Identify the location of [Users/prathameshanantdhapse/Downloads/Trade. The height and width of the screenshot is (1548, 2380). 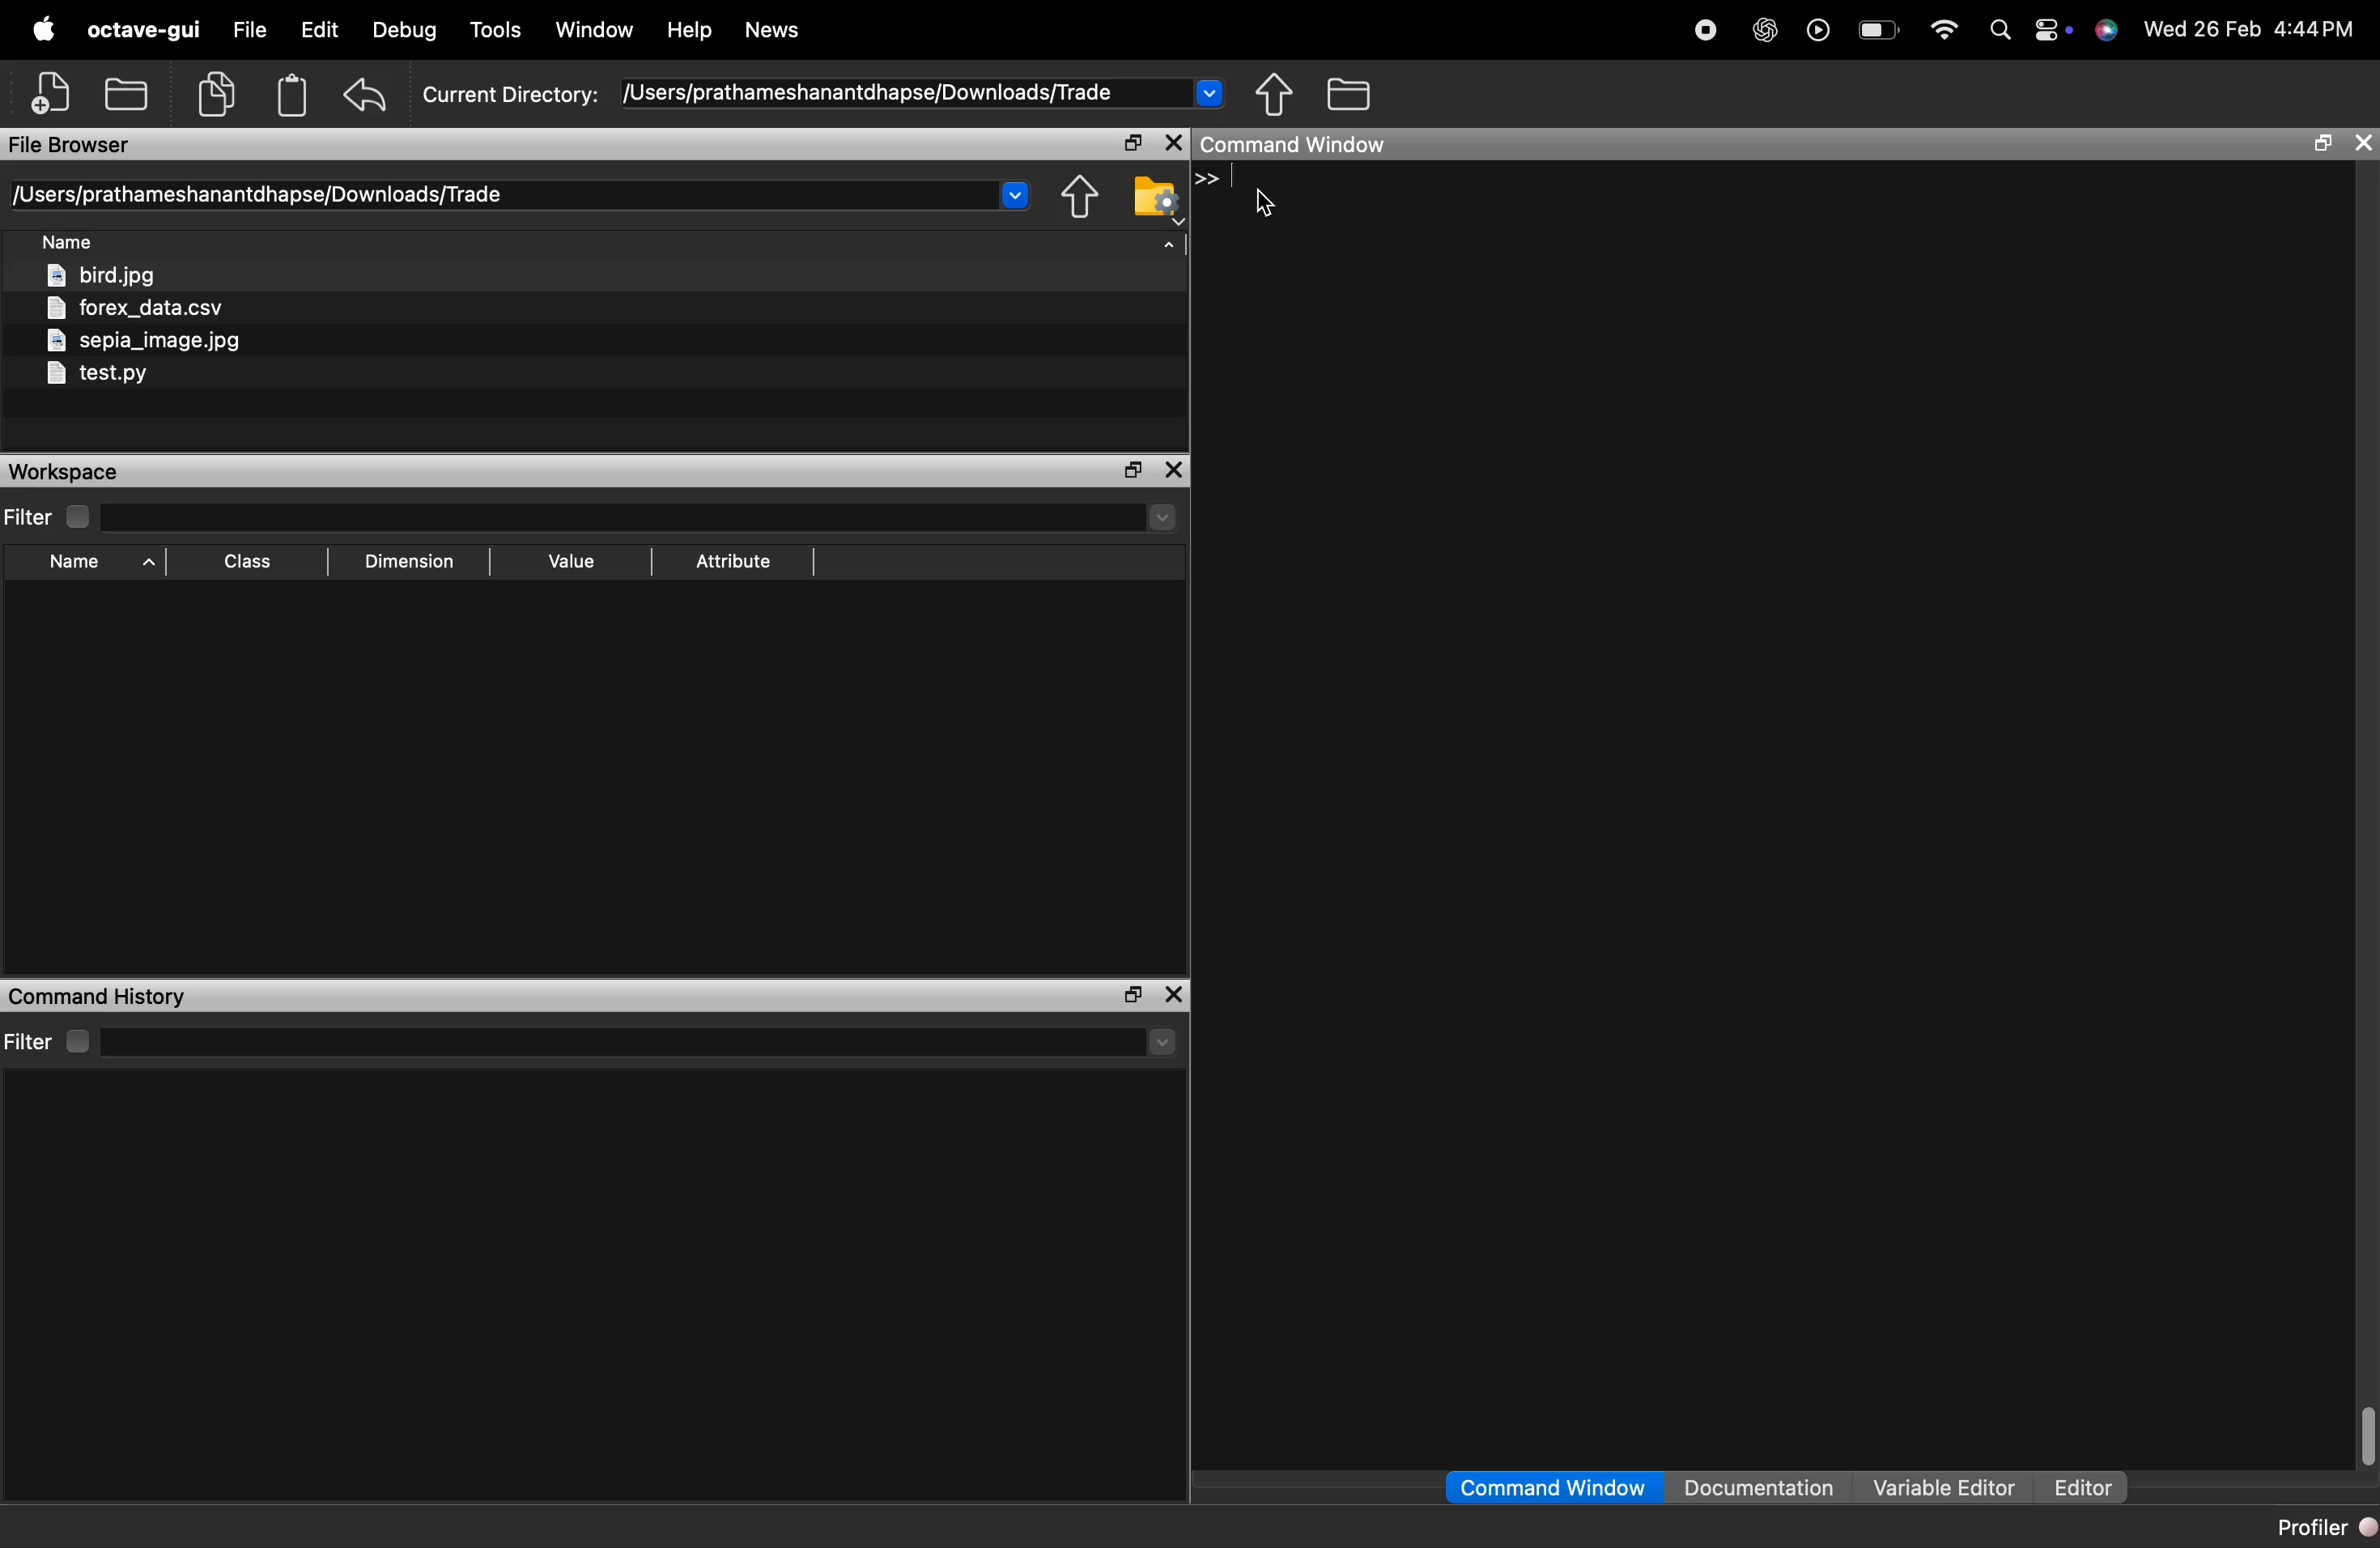
(262, 194).